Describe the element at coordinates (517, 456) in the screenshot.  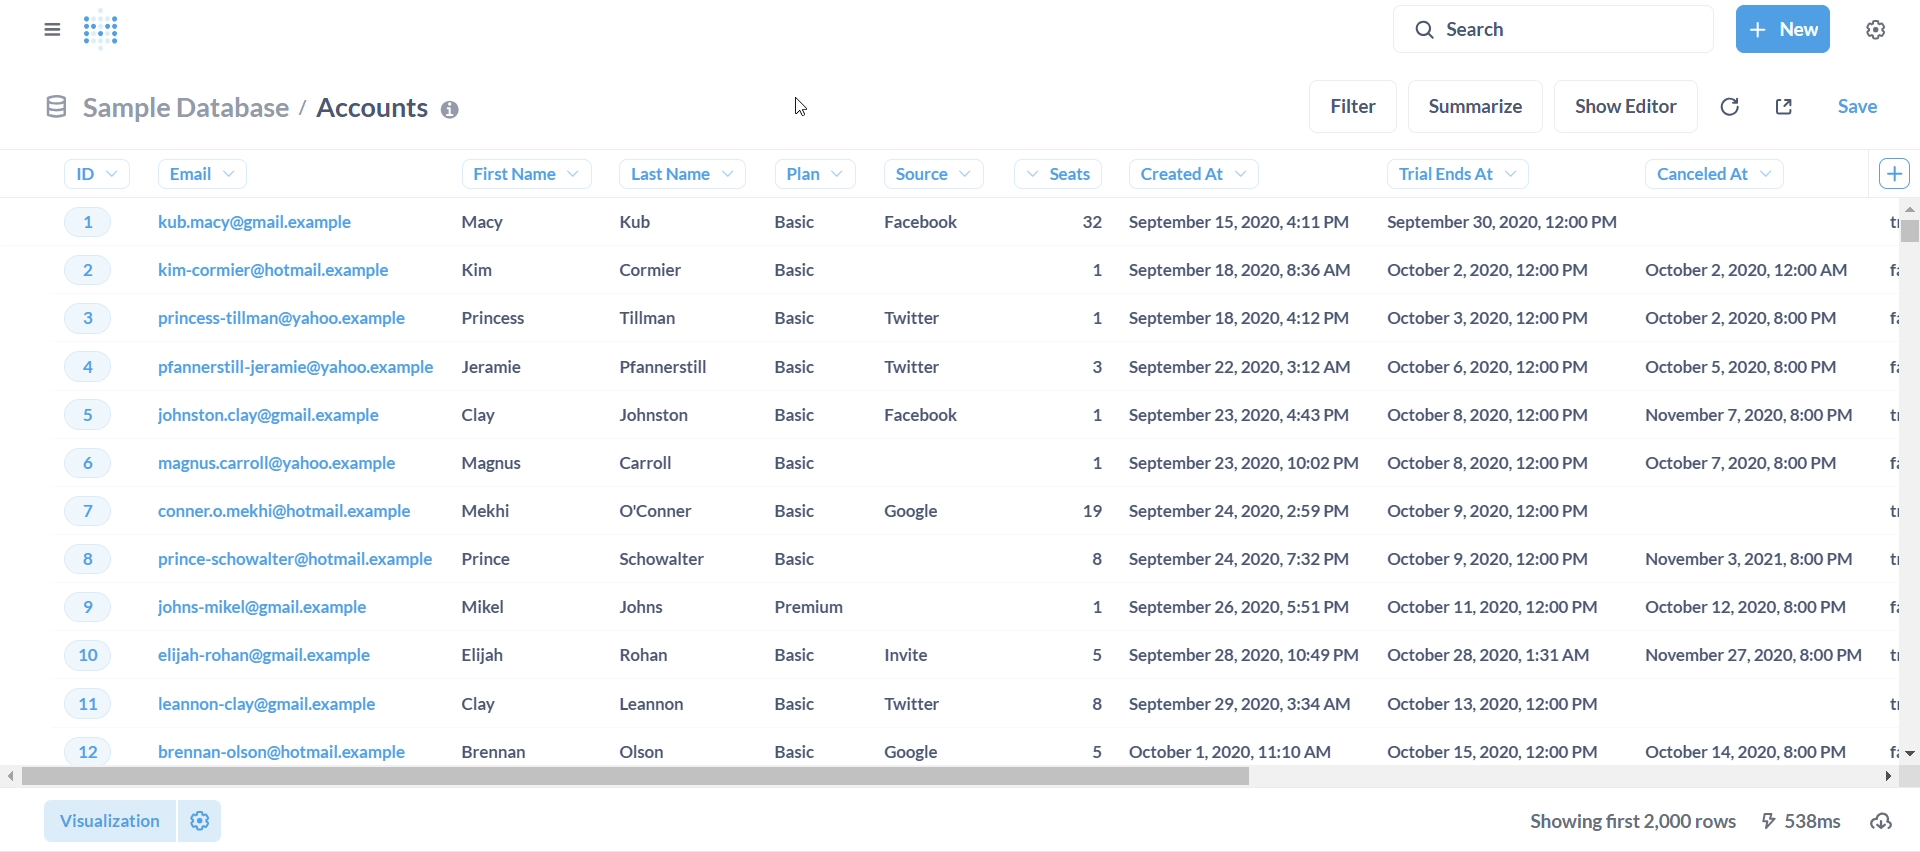
I see `first name's` at that location.